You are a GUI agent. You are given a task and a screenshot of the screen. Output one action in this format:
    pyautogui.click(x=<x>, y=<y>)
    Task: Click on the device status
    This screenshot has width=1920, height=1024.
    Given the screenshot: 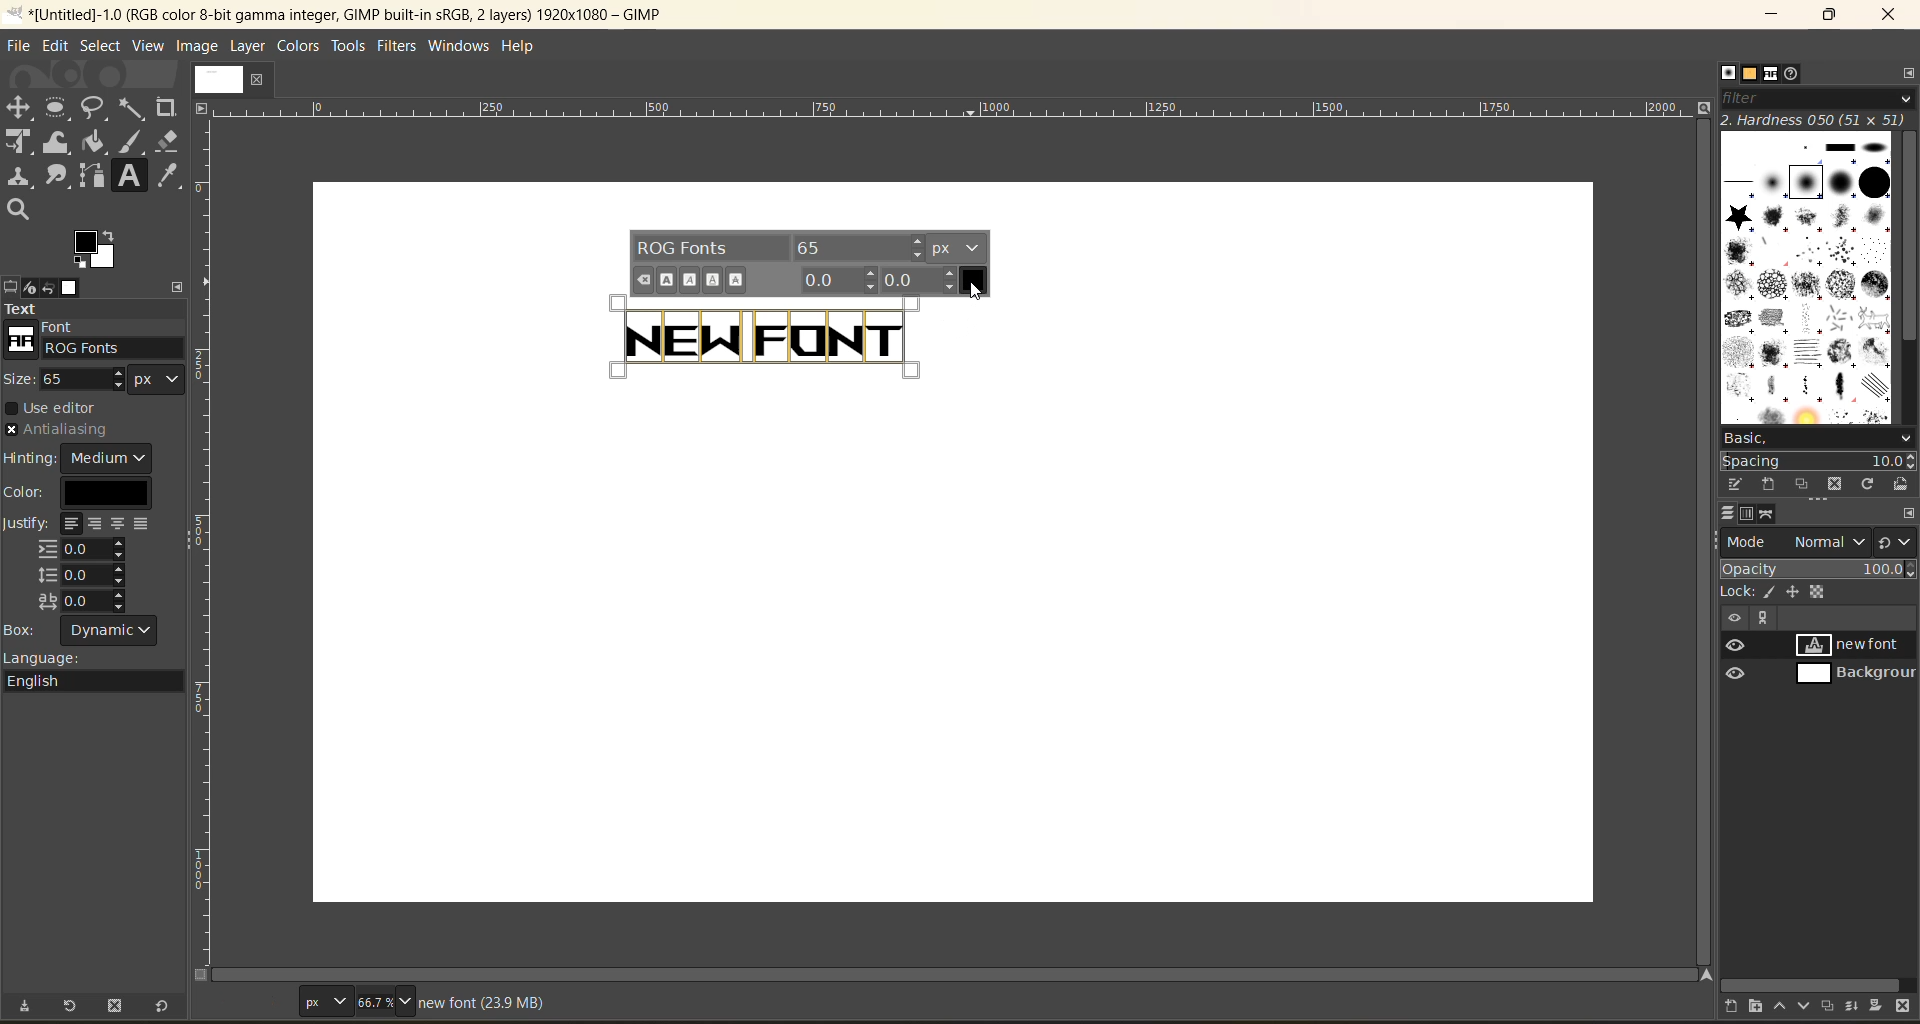 What is the action you would take?
    pyautogui.click(x=31, y=288)
    